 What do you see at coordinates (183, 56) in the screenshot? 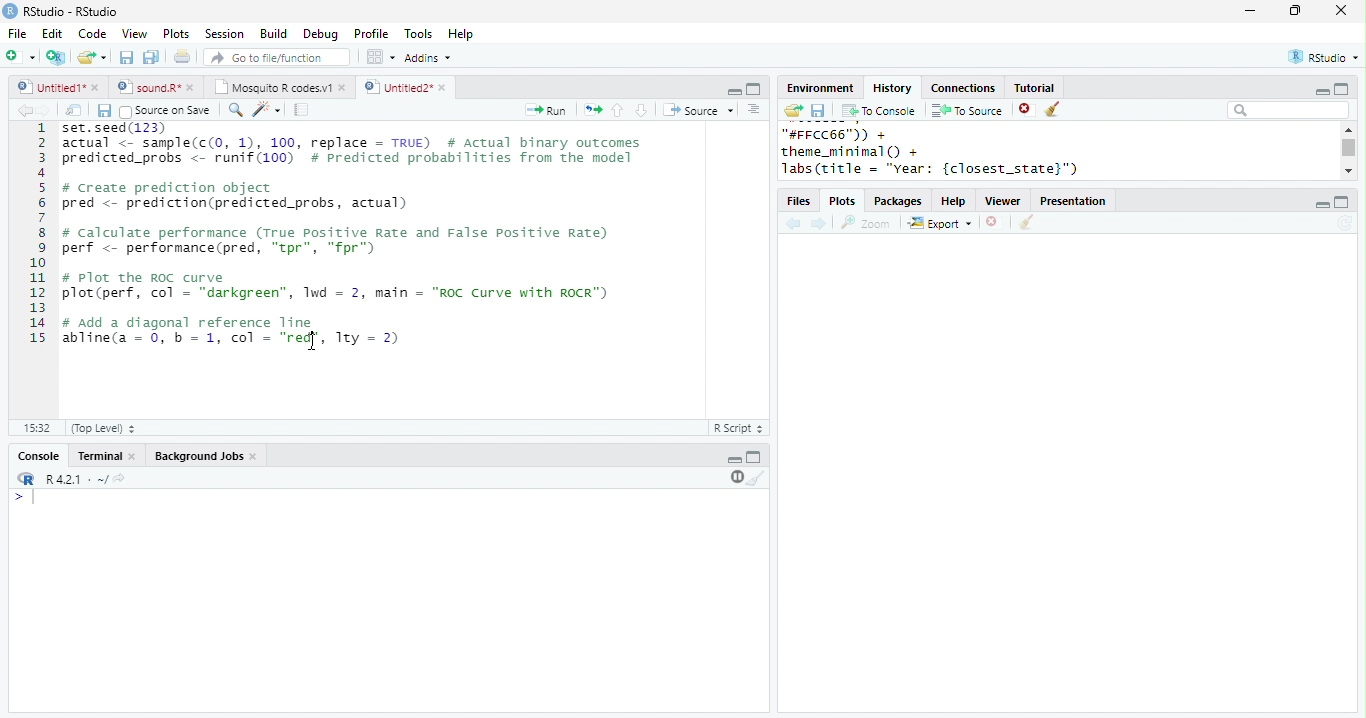
I see `print` at bounding box center [183, 56].